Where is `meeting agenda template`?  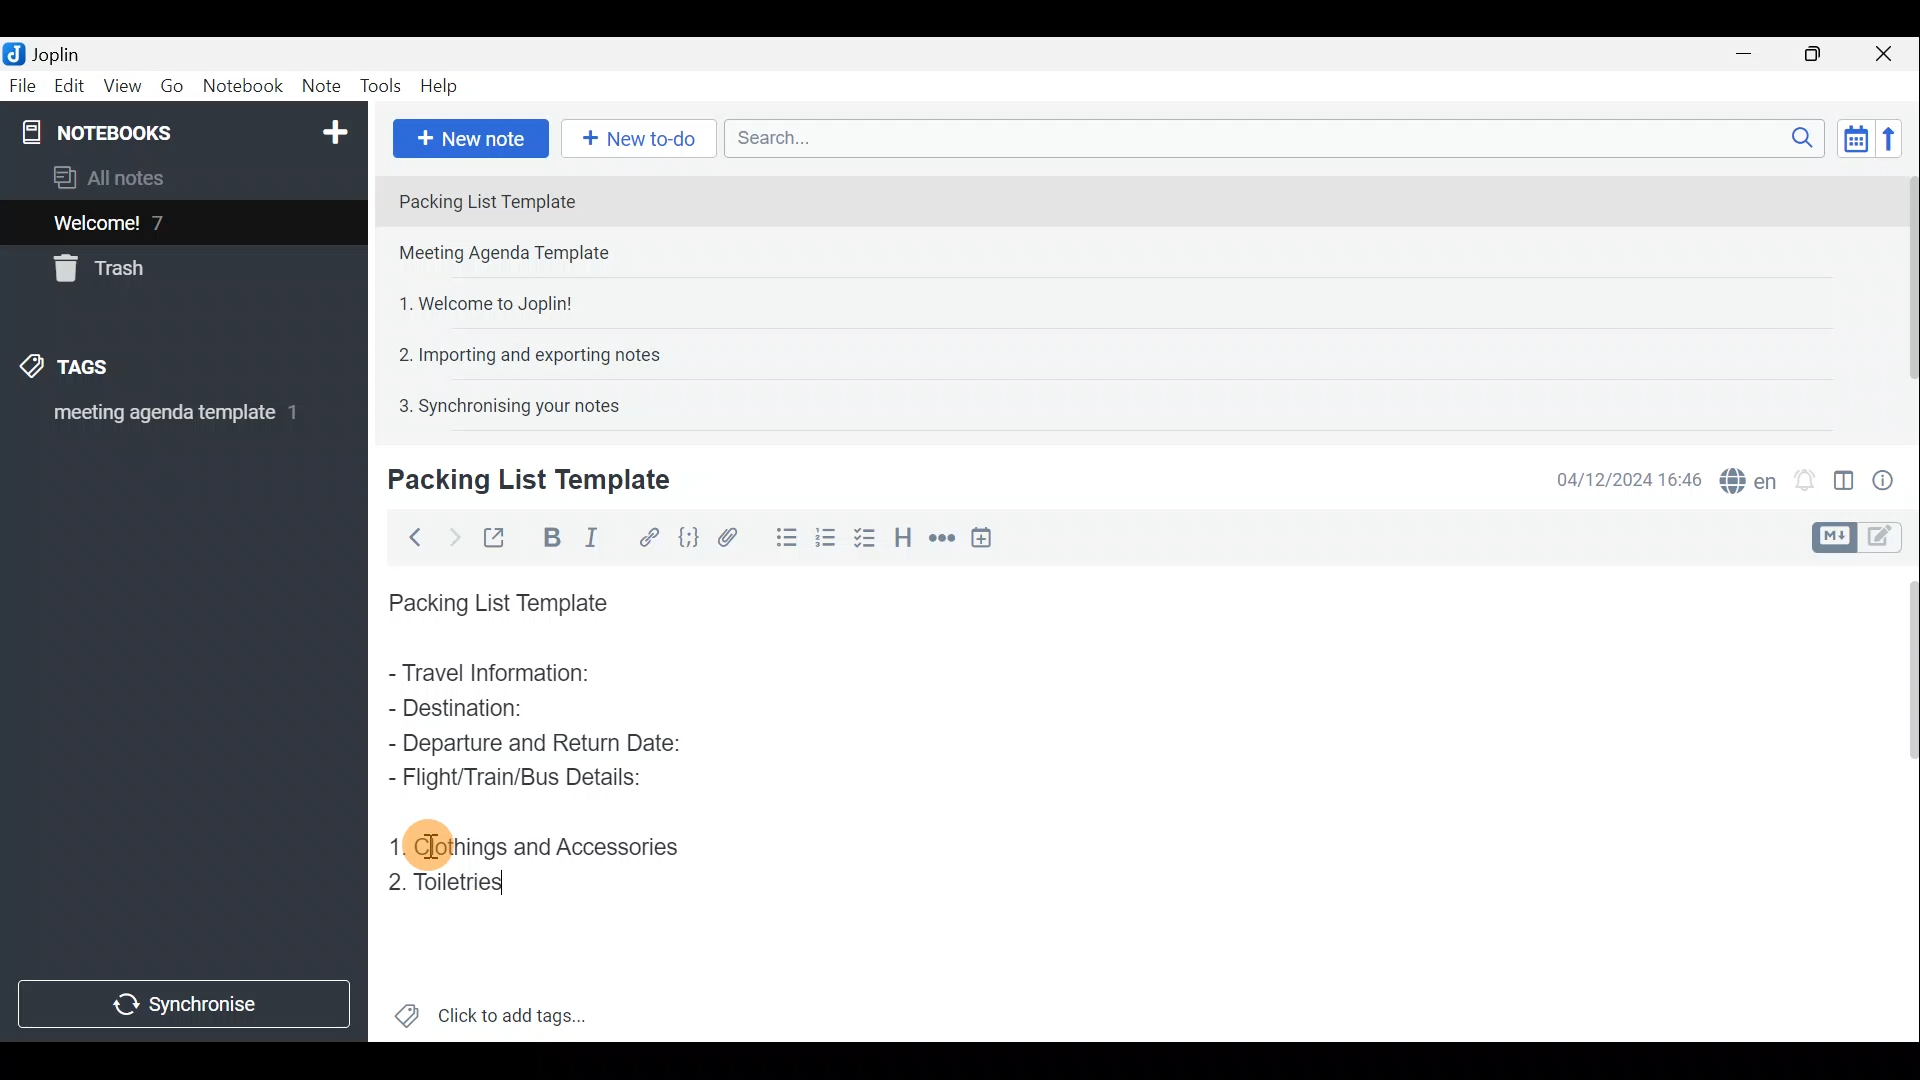
meeting agenda template is located at coordinates (172, 419).